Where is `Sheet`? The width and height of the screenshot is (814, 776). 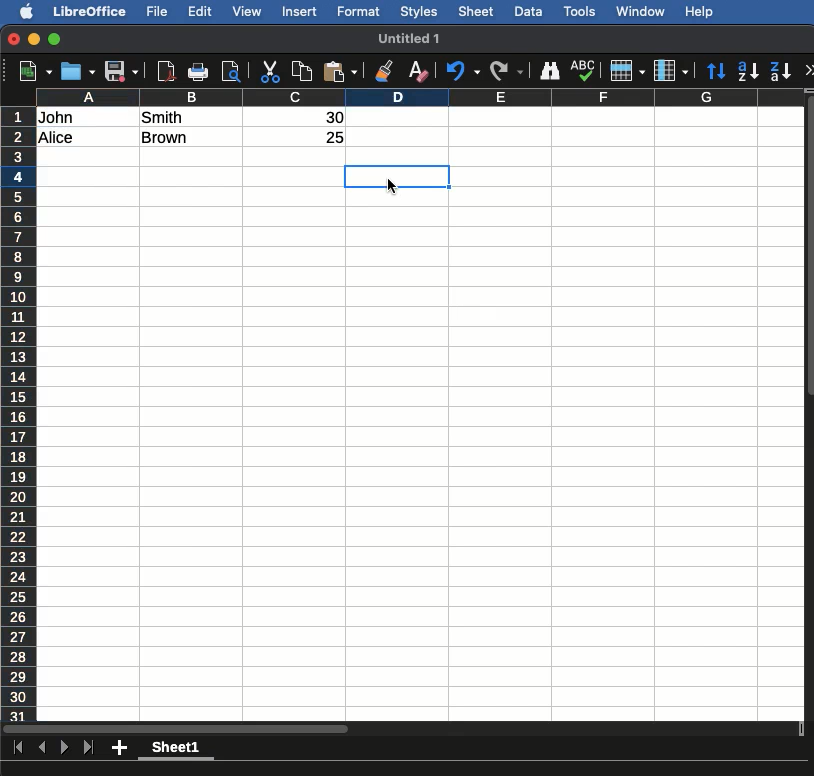 Sheet is located at coordinates (477, 11).